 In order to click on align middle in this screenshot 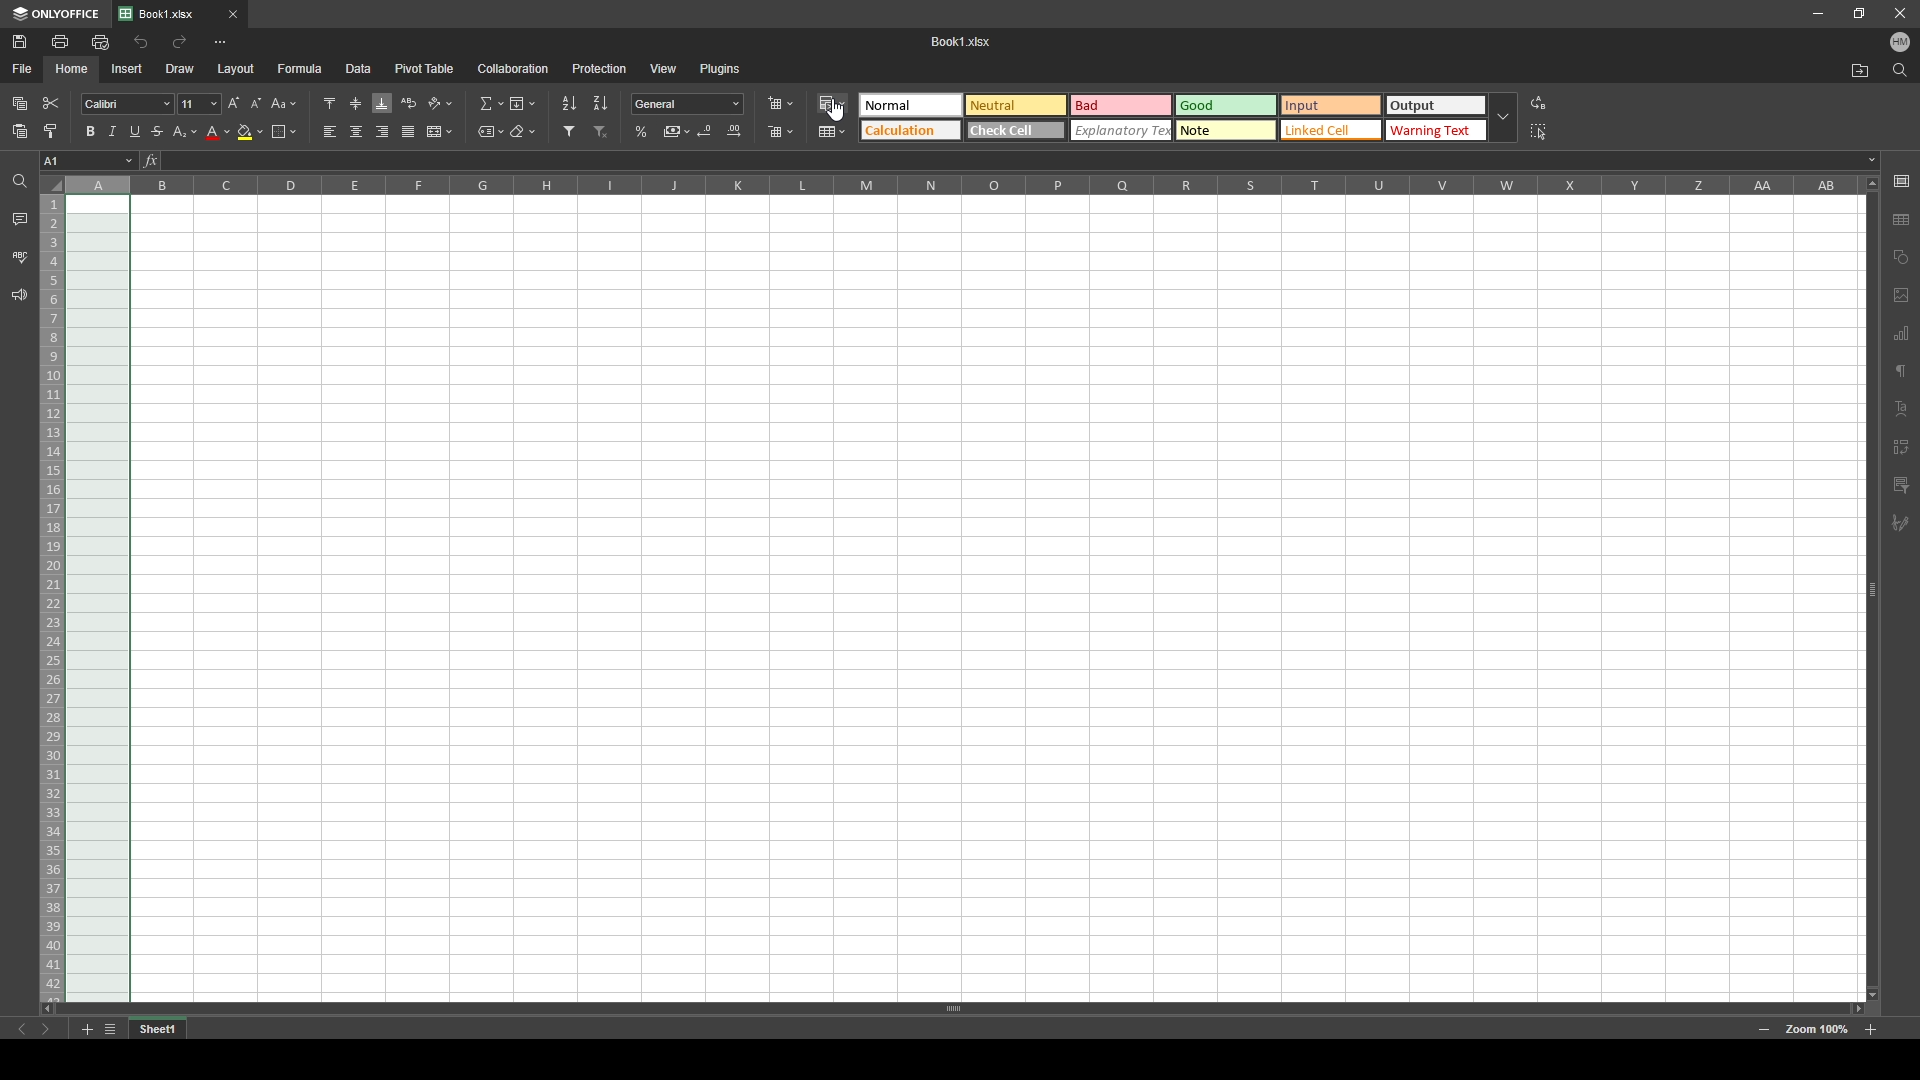, I will do `click(357, 104)`.